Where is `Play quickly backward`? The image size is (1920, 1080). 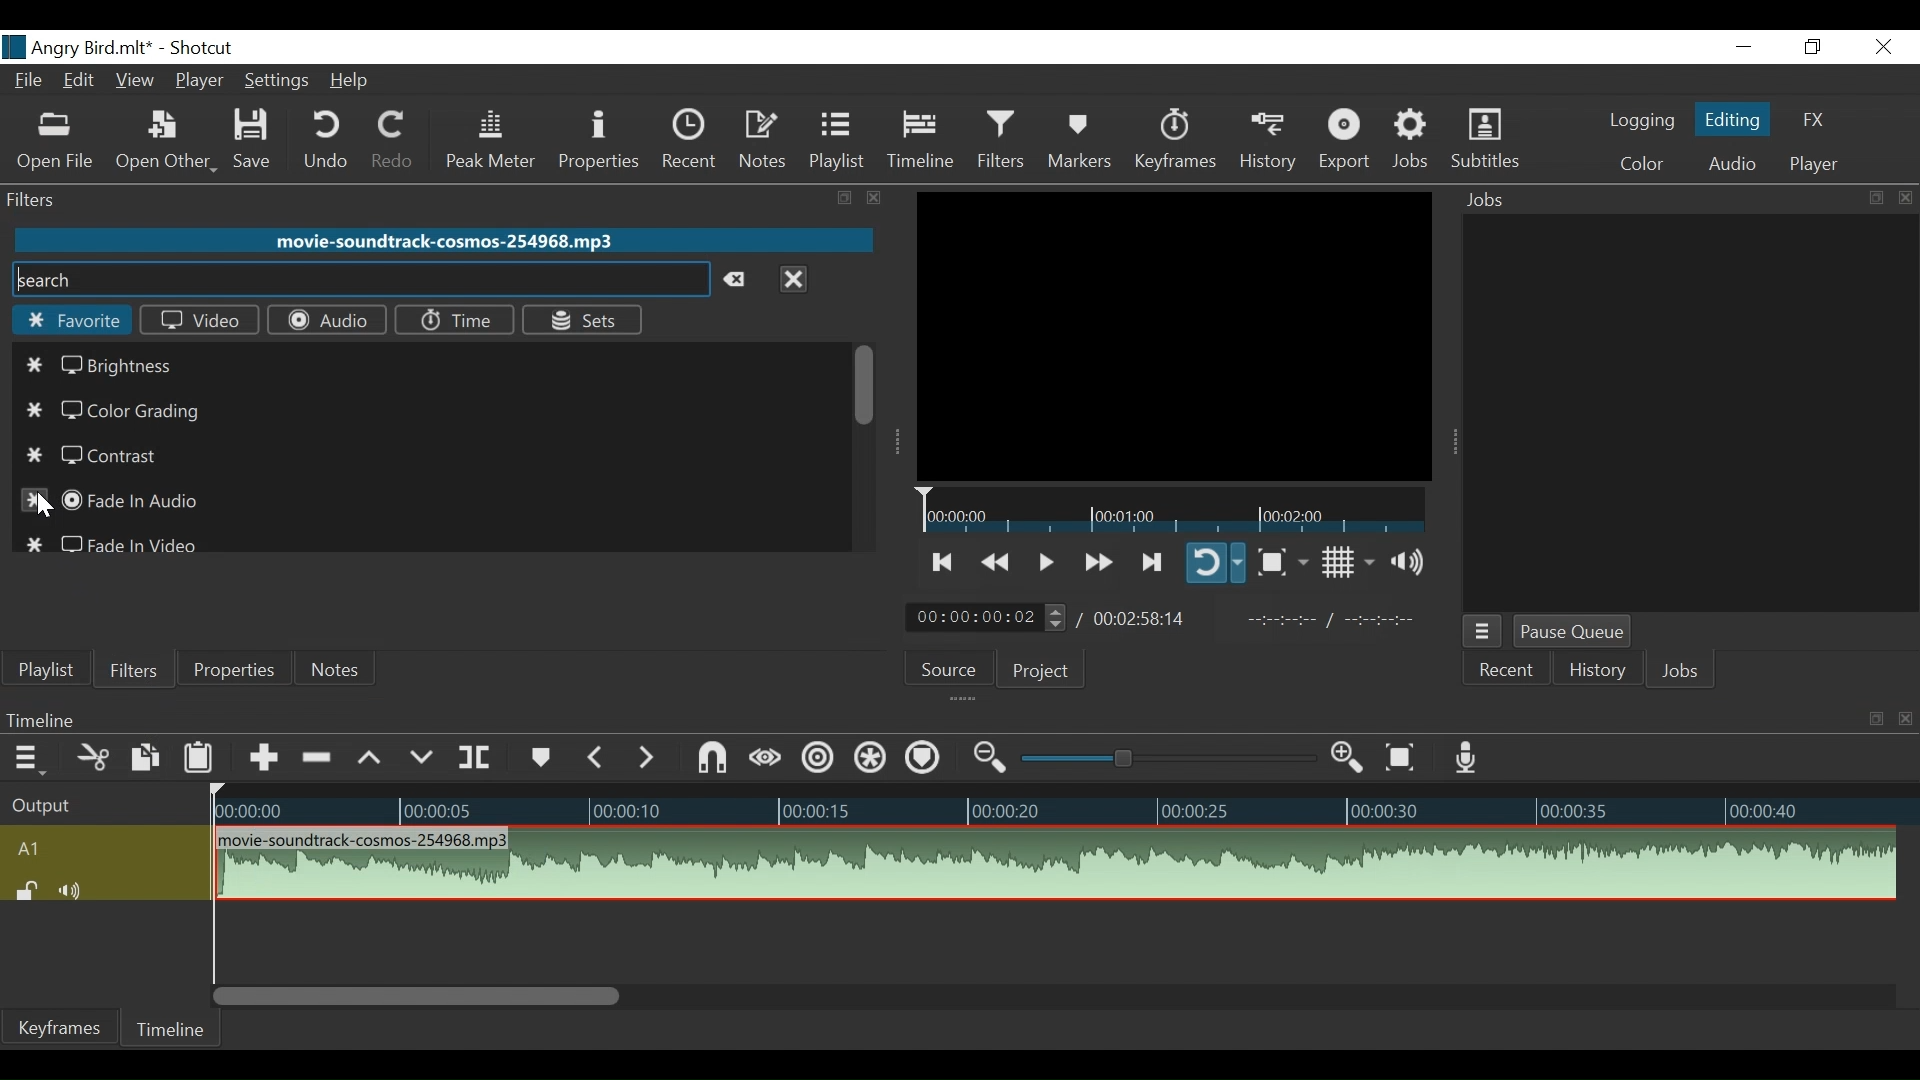 Play quickly backward is located at coordinates (994, 559).